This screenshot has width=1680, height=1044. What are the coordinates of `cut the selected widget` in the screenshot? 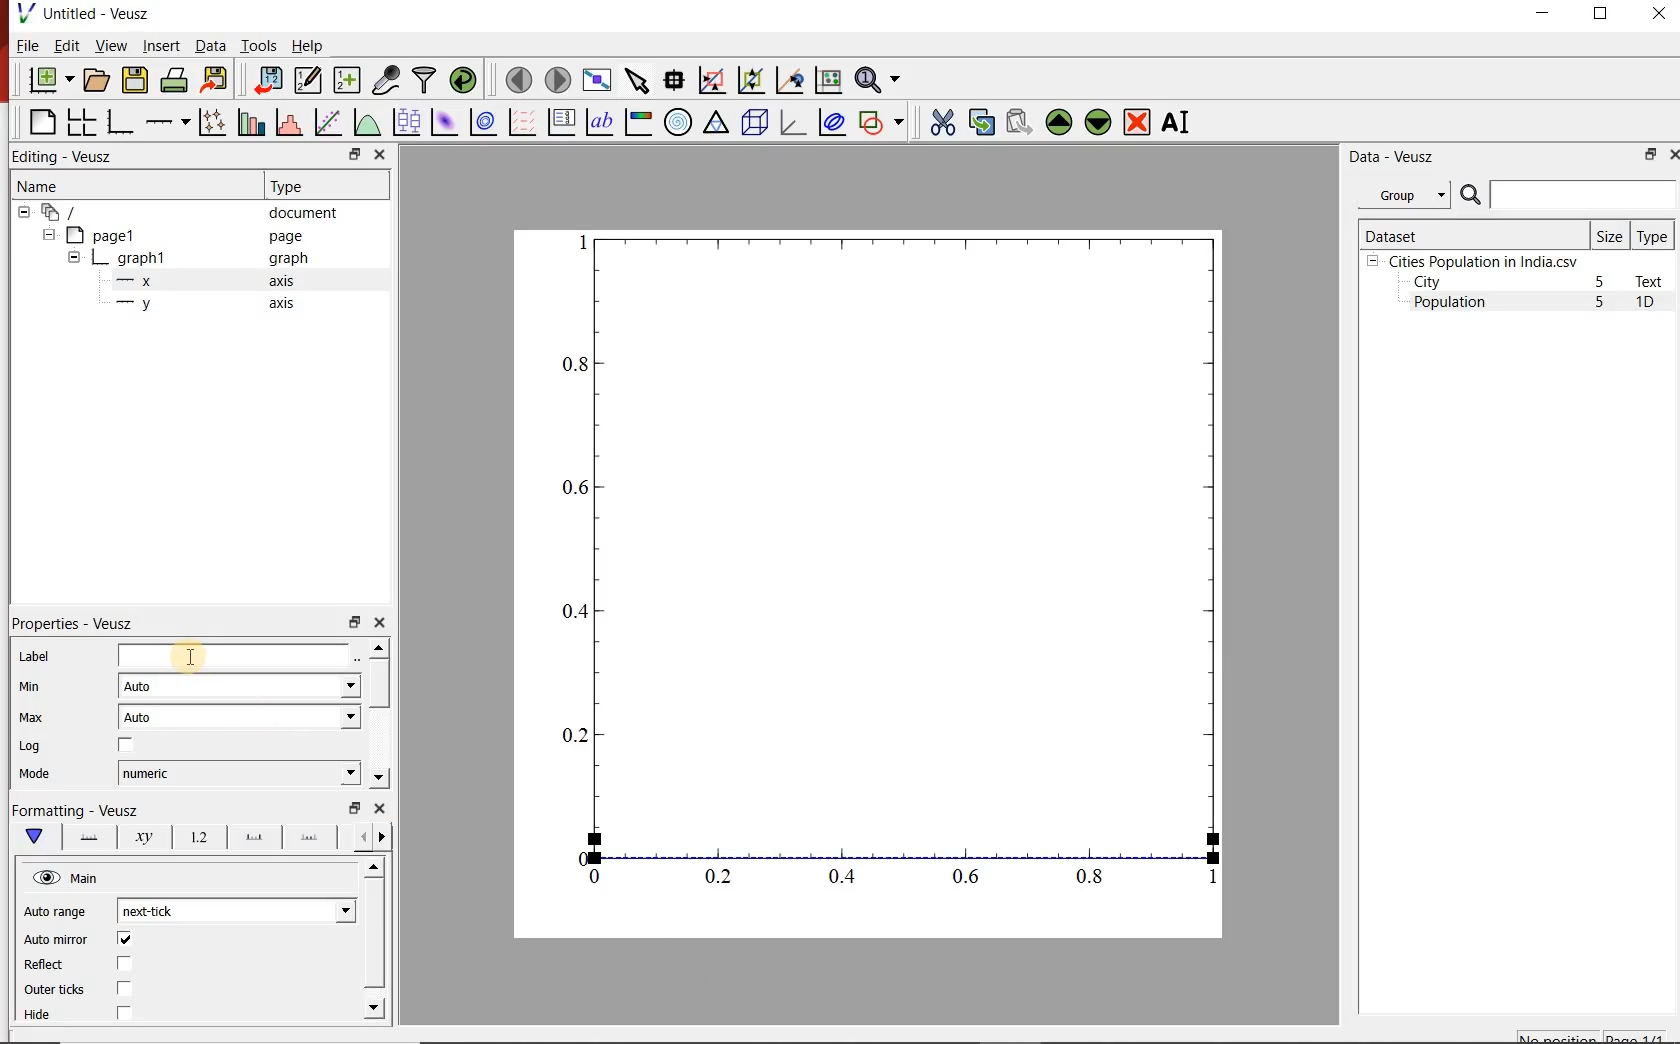 It's located at (939, 122).